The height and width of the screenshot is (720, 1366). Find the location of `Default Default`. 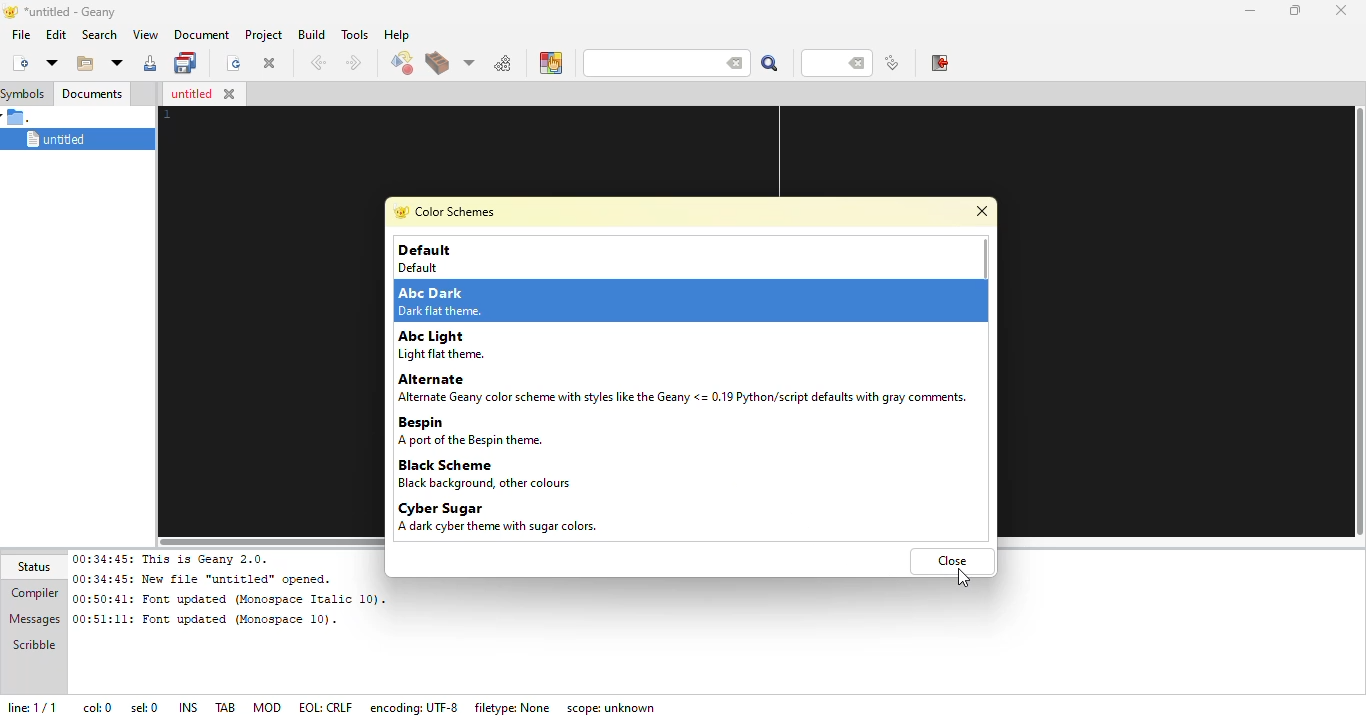

Default Default is located at coordinates (472, 258).